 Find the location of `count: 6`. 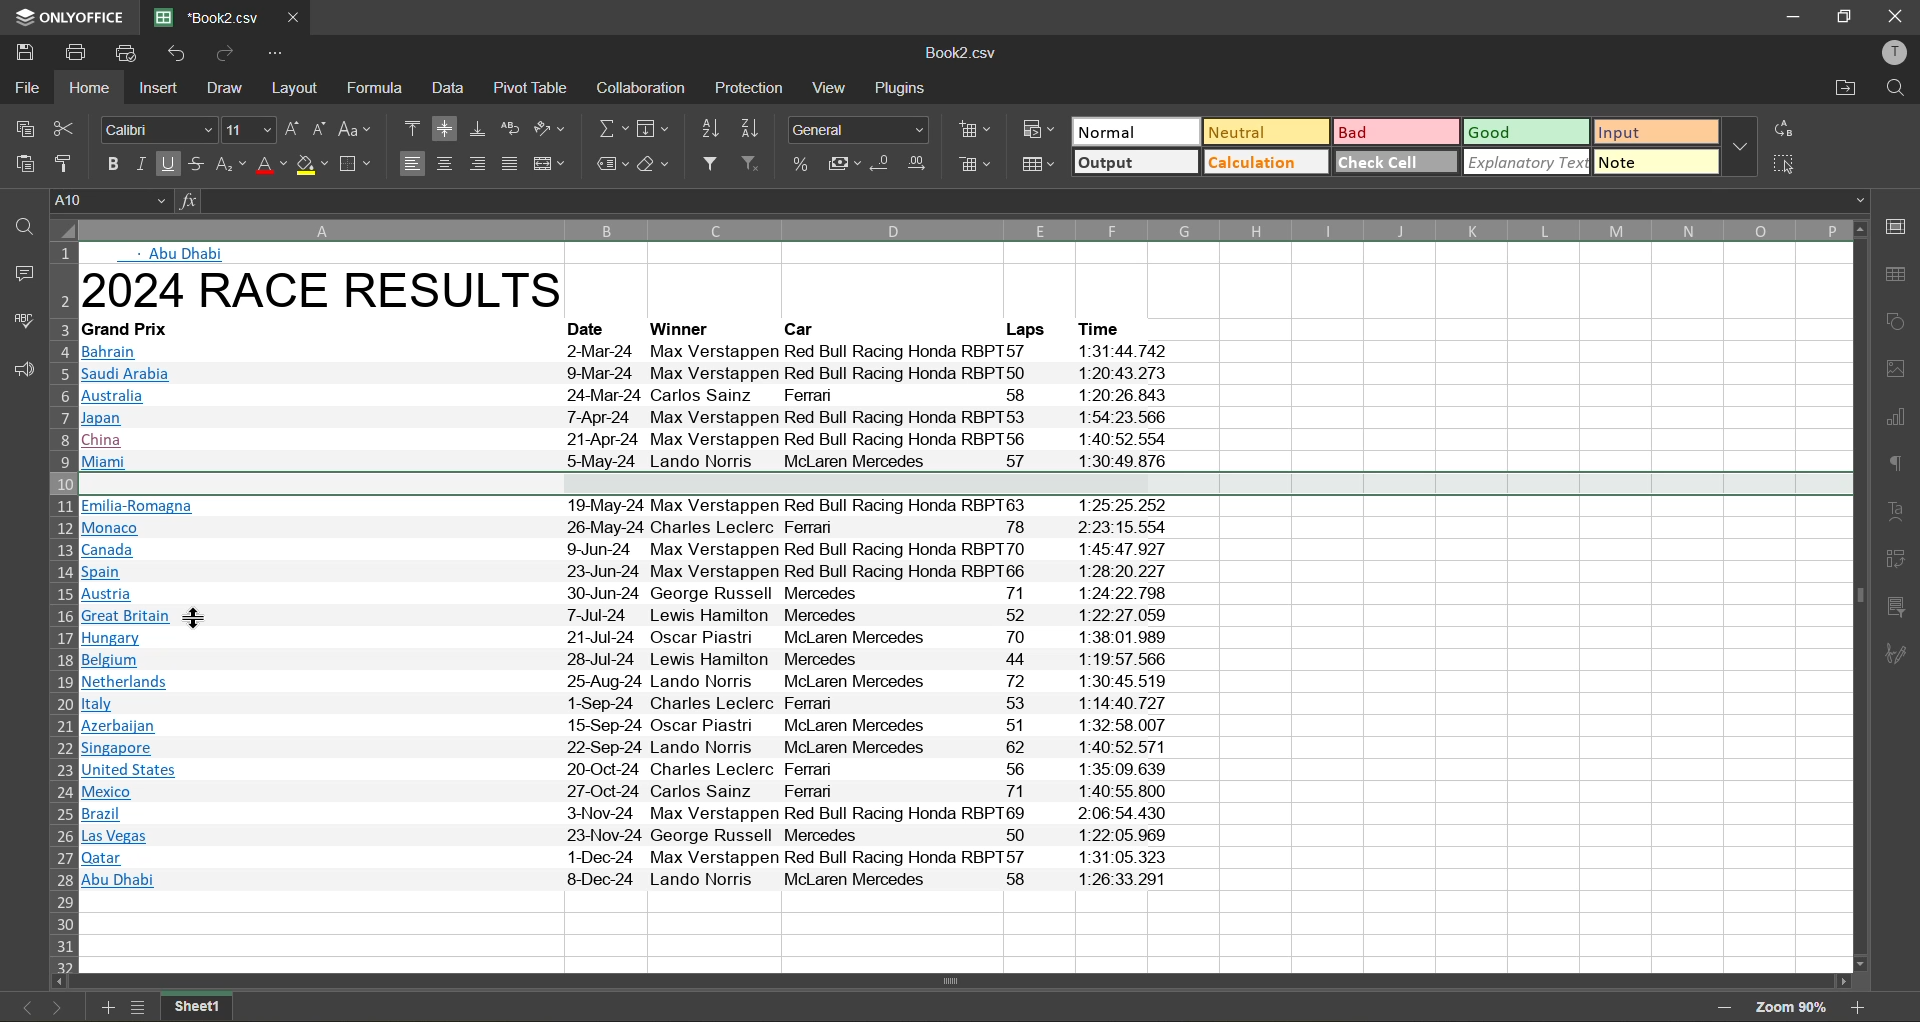

count: 6 is located at coordinates (1419, 1007).